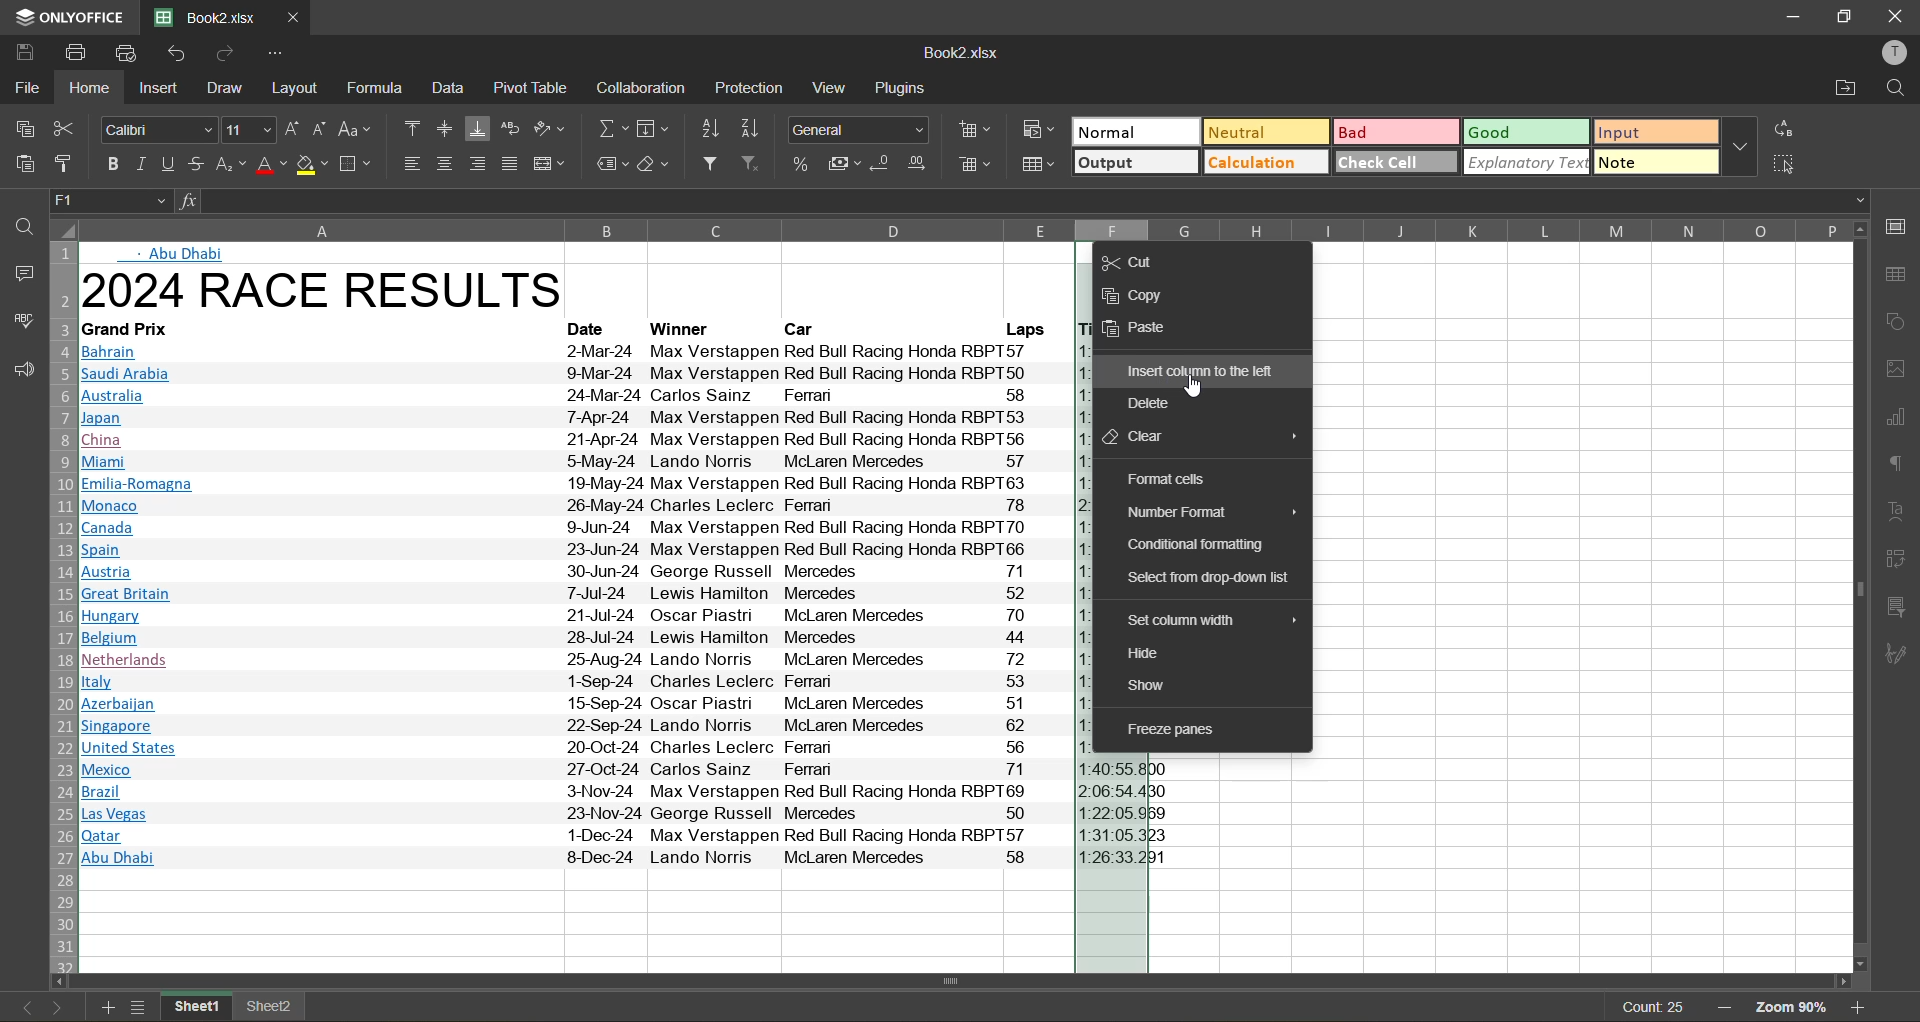 The width and height of the screenshot is (1920, 1022). Describe the element at coordinates (271, 164) in the screenshot. I see `font color` at that location.